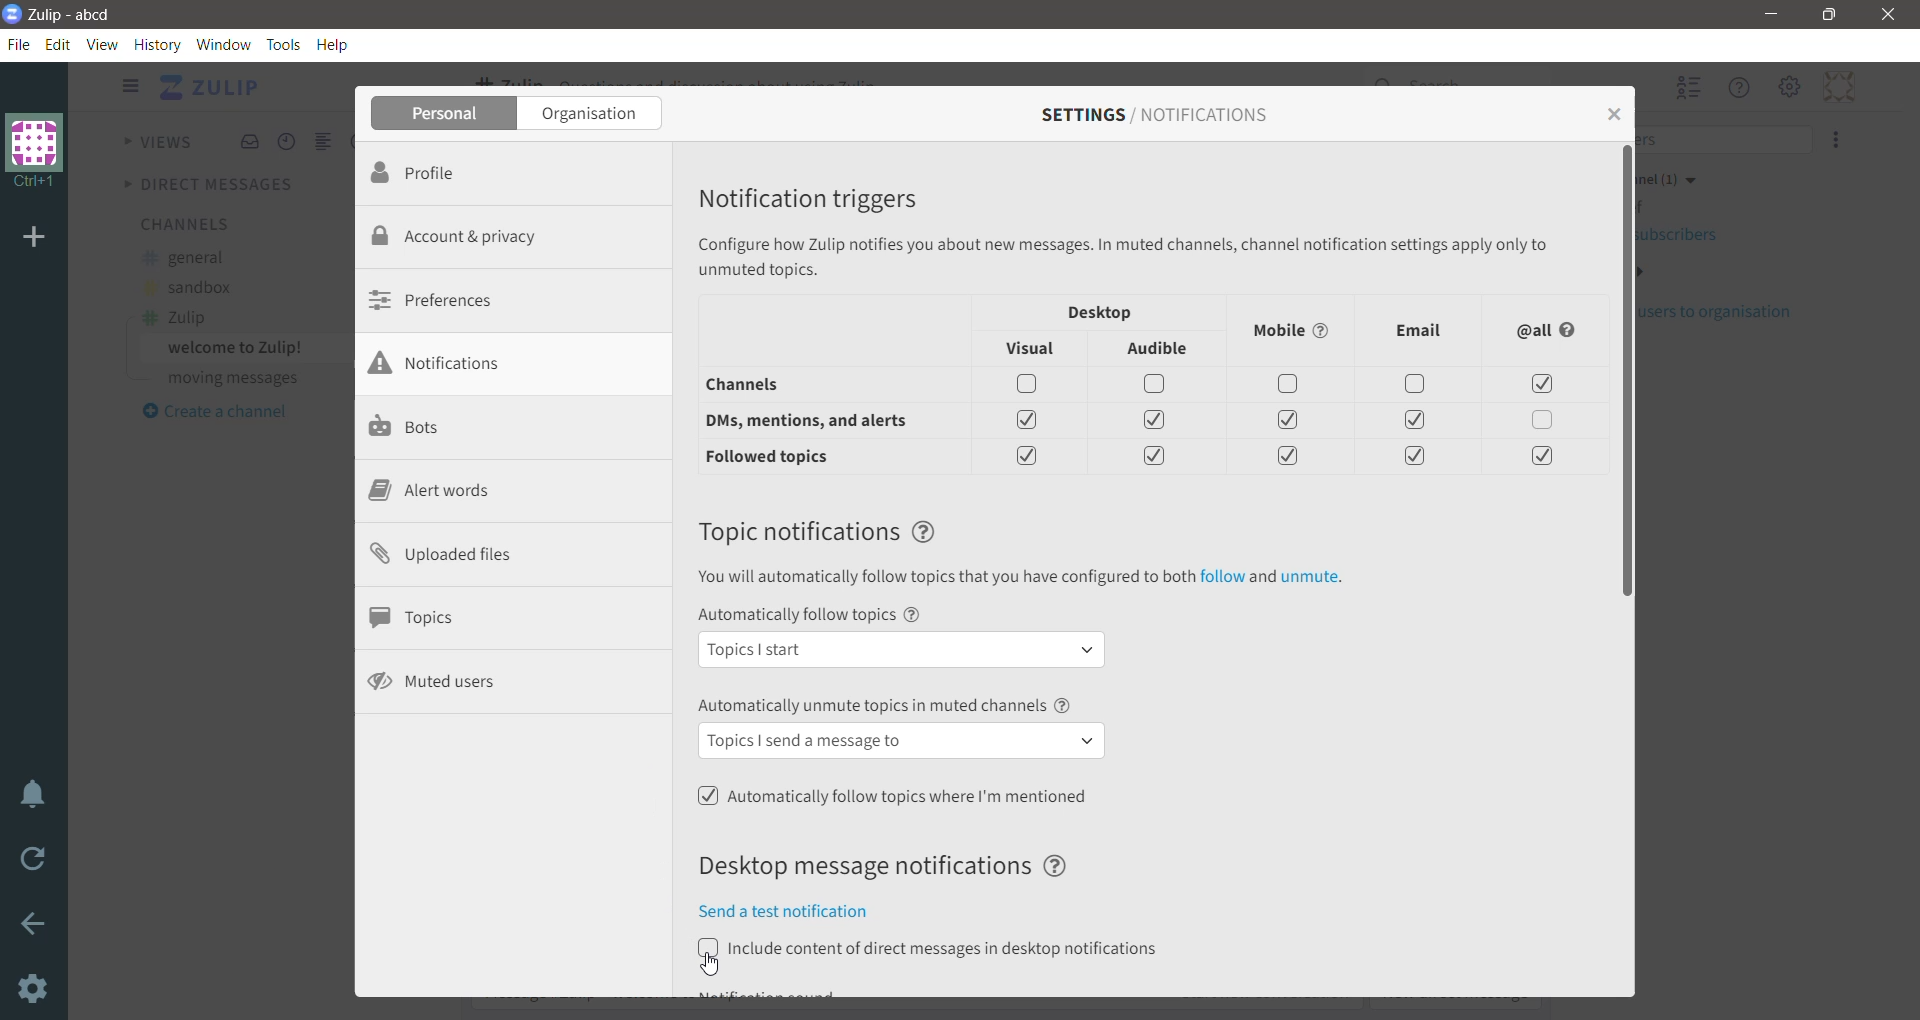  Describe the element at coordinates (1032, 383) in the screenshot. I see `check box` at that location.